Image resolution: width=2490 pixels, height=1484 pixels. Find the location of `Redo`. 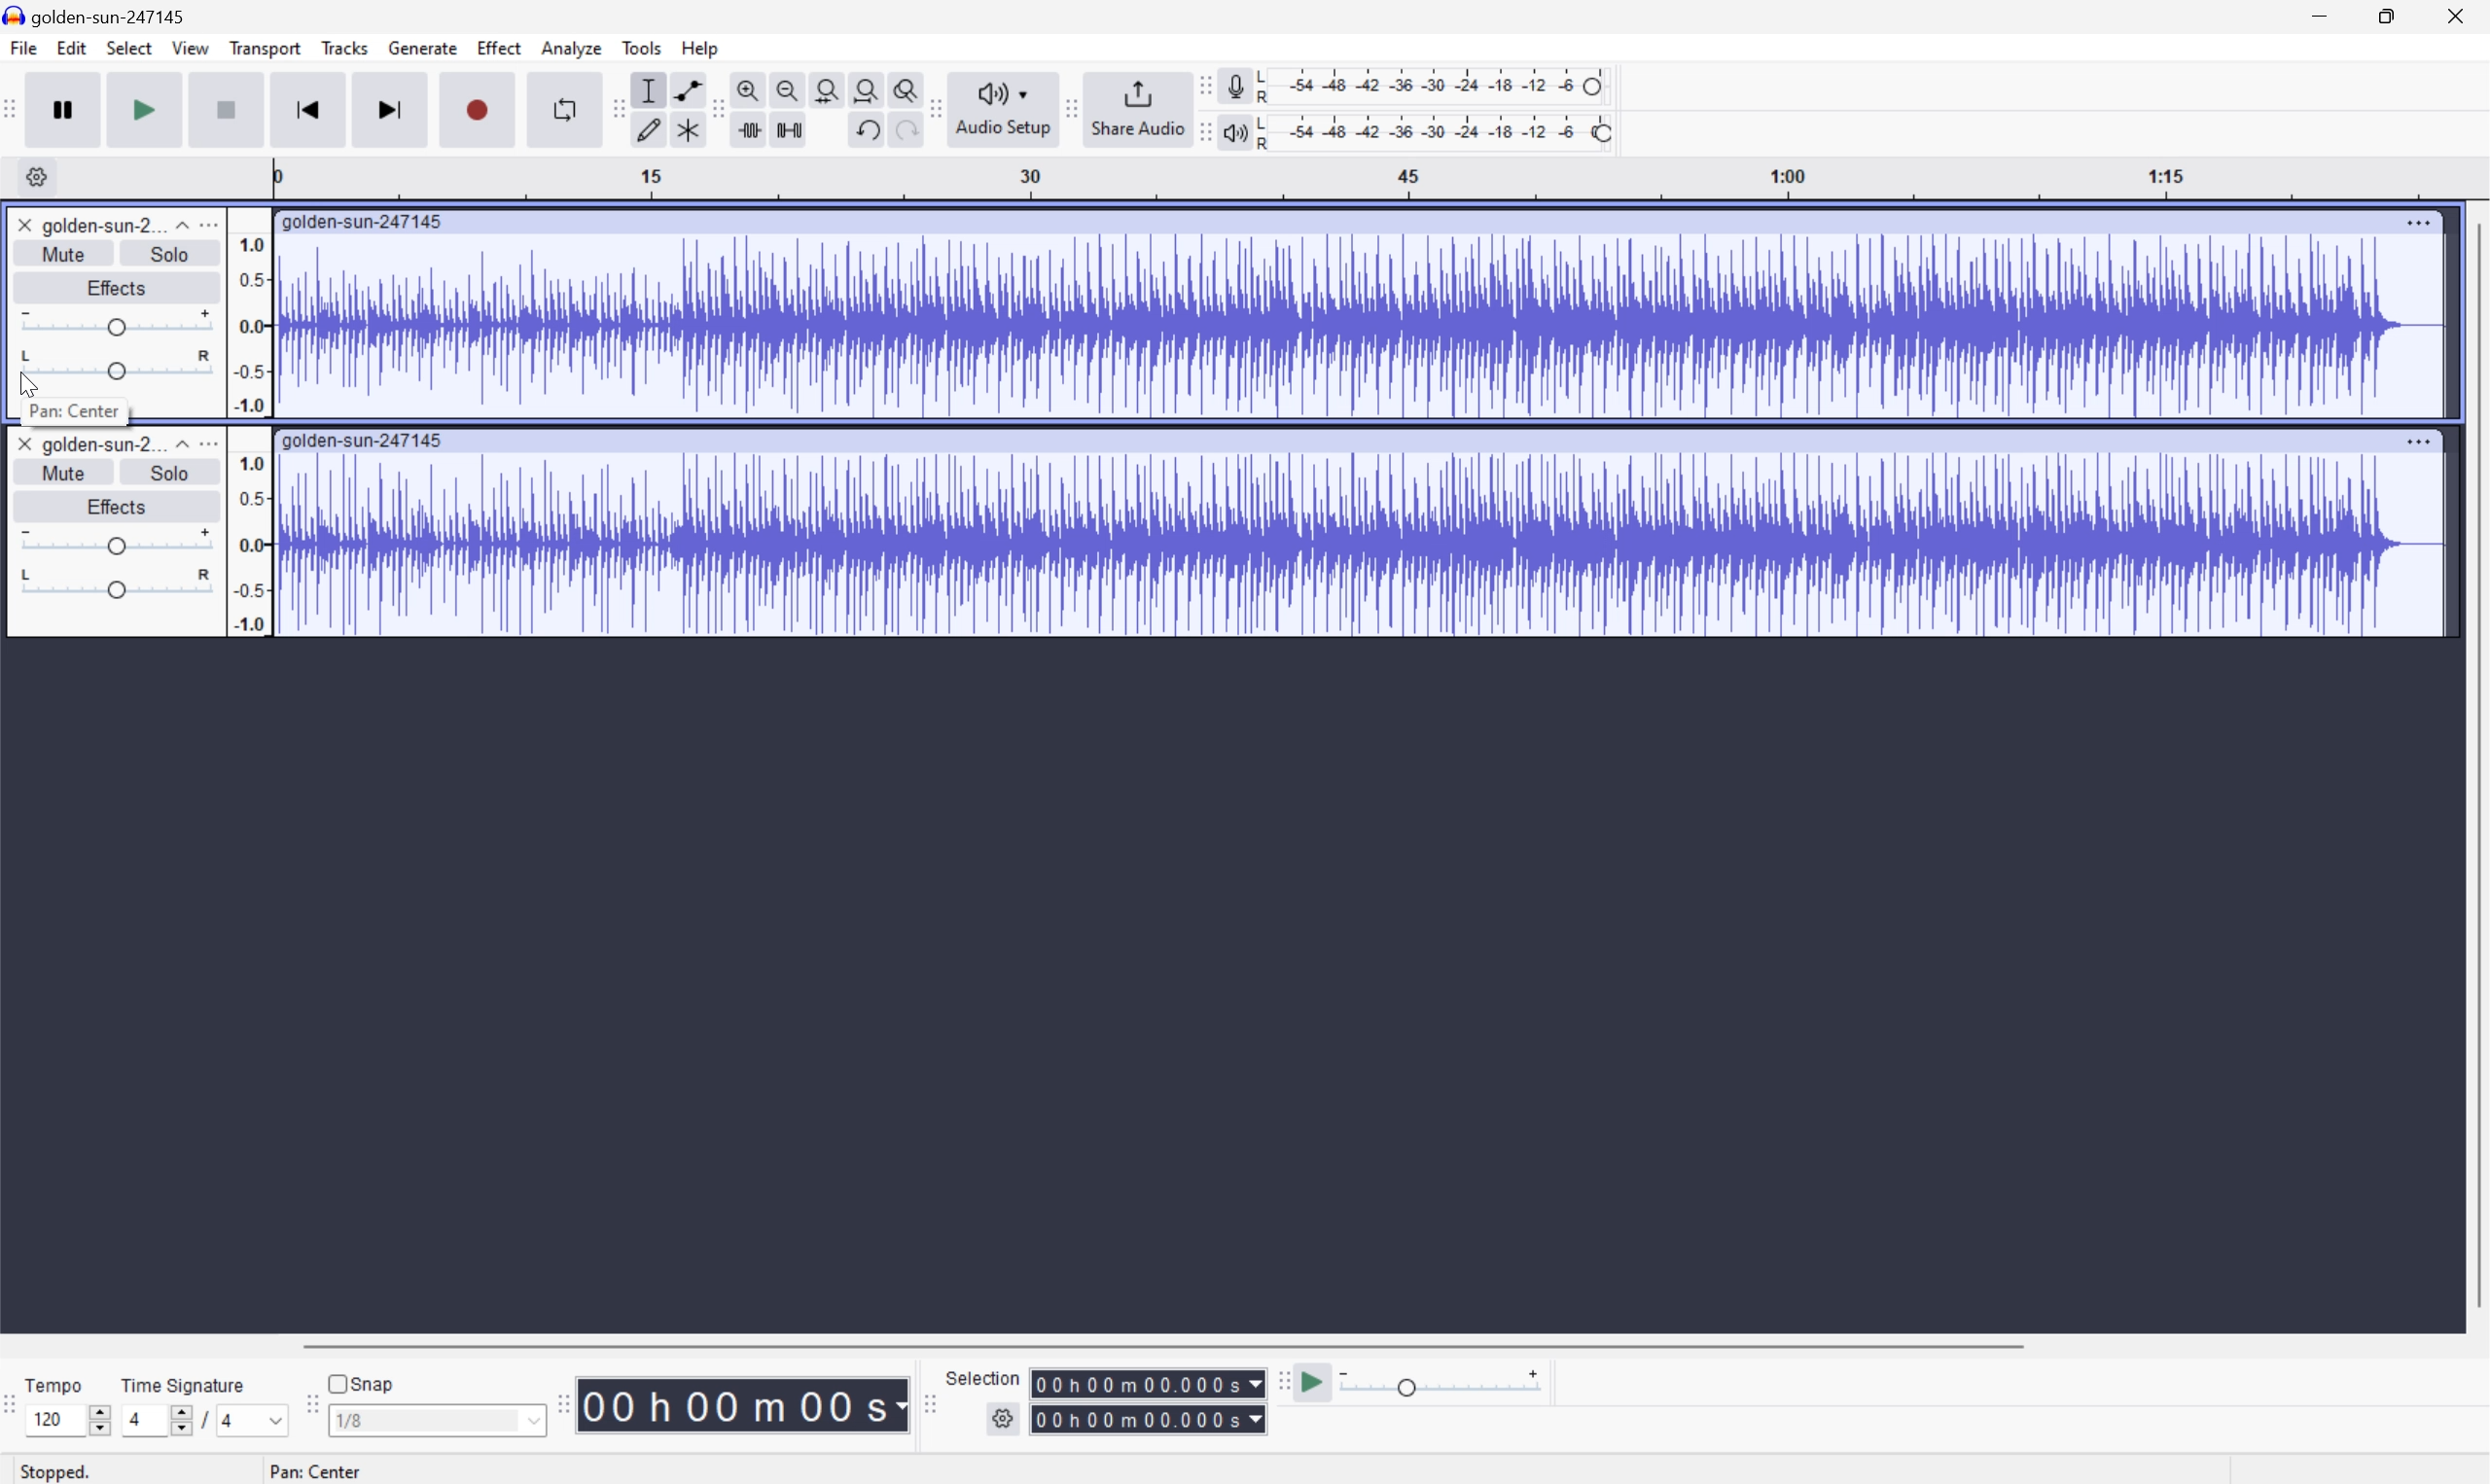

Redo is located at coordinates (907, 130).